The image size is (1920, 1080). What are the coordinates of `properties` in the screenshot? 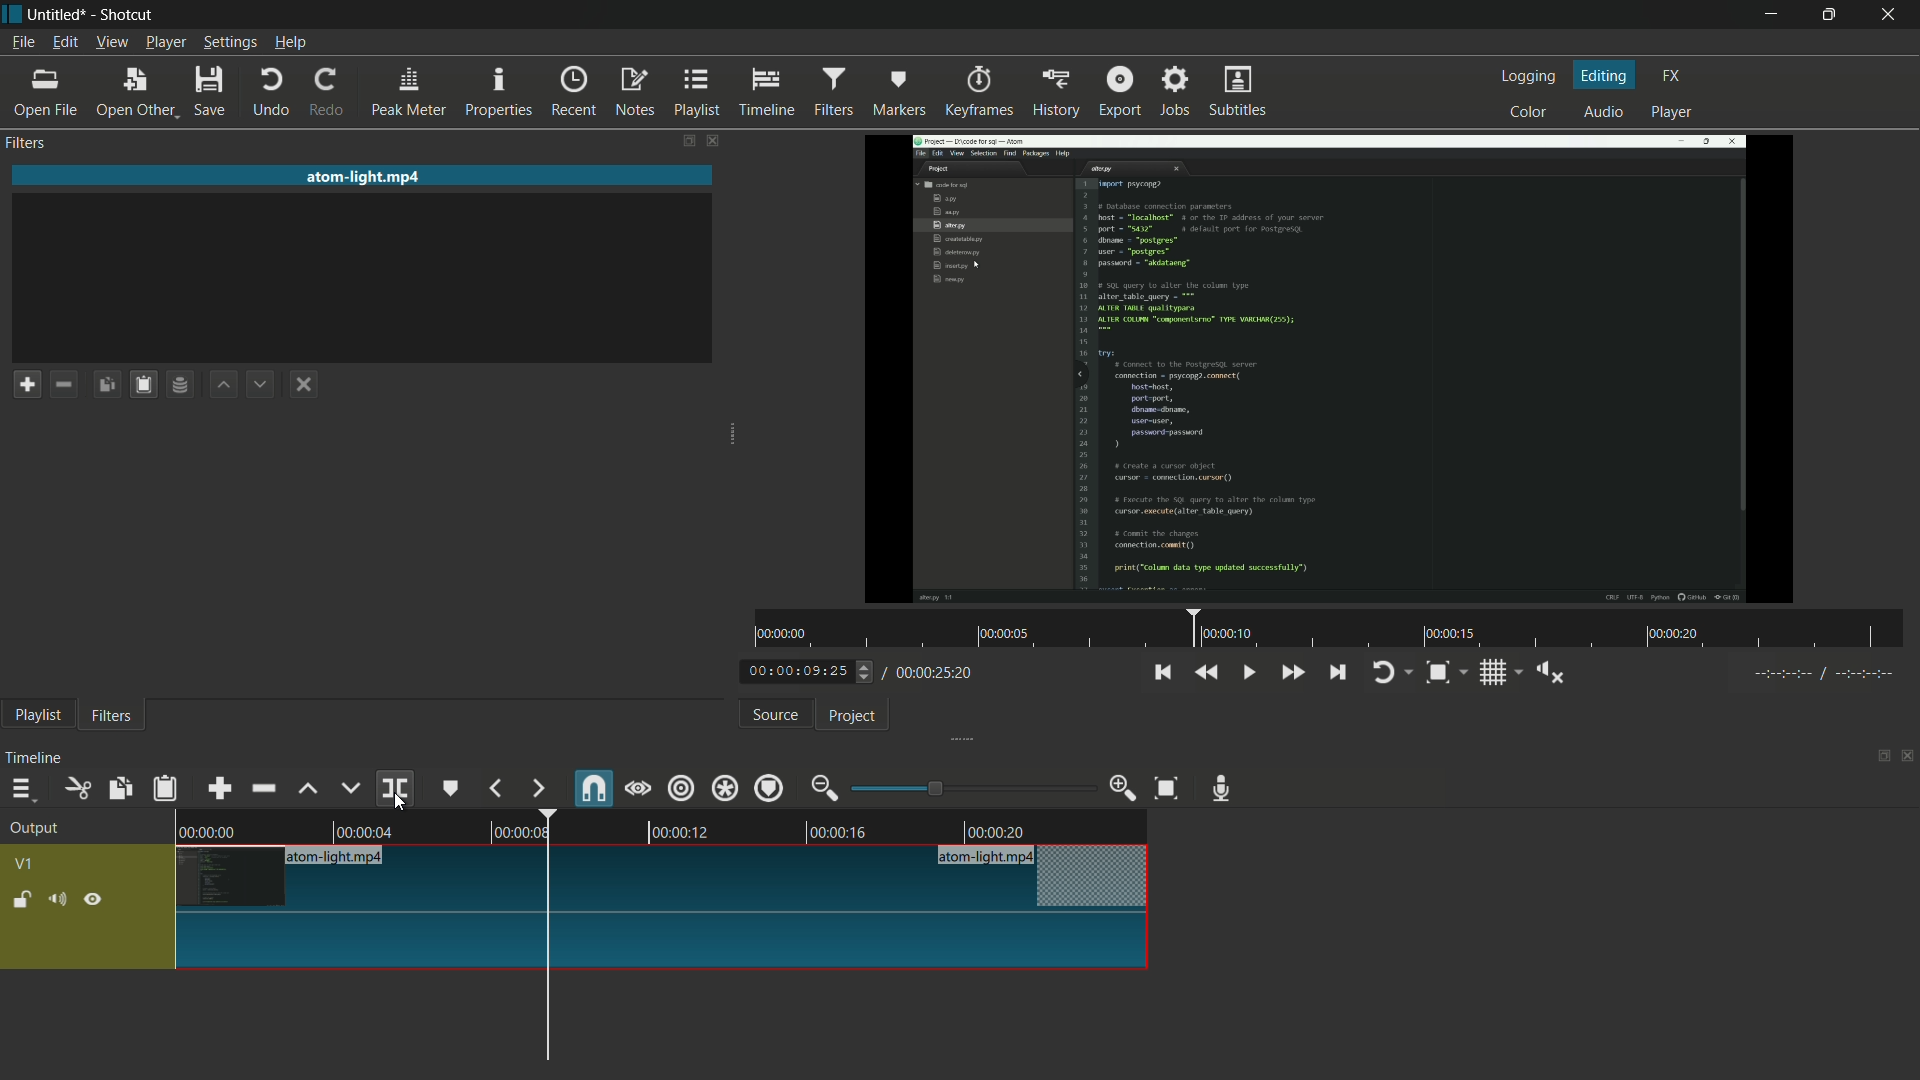 It's located at (501, 93).